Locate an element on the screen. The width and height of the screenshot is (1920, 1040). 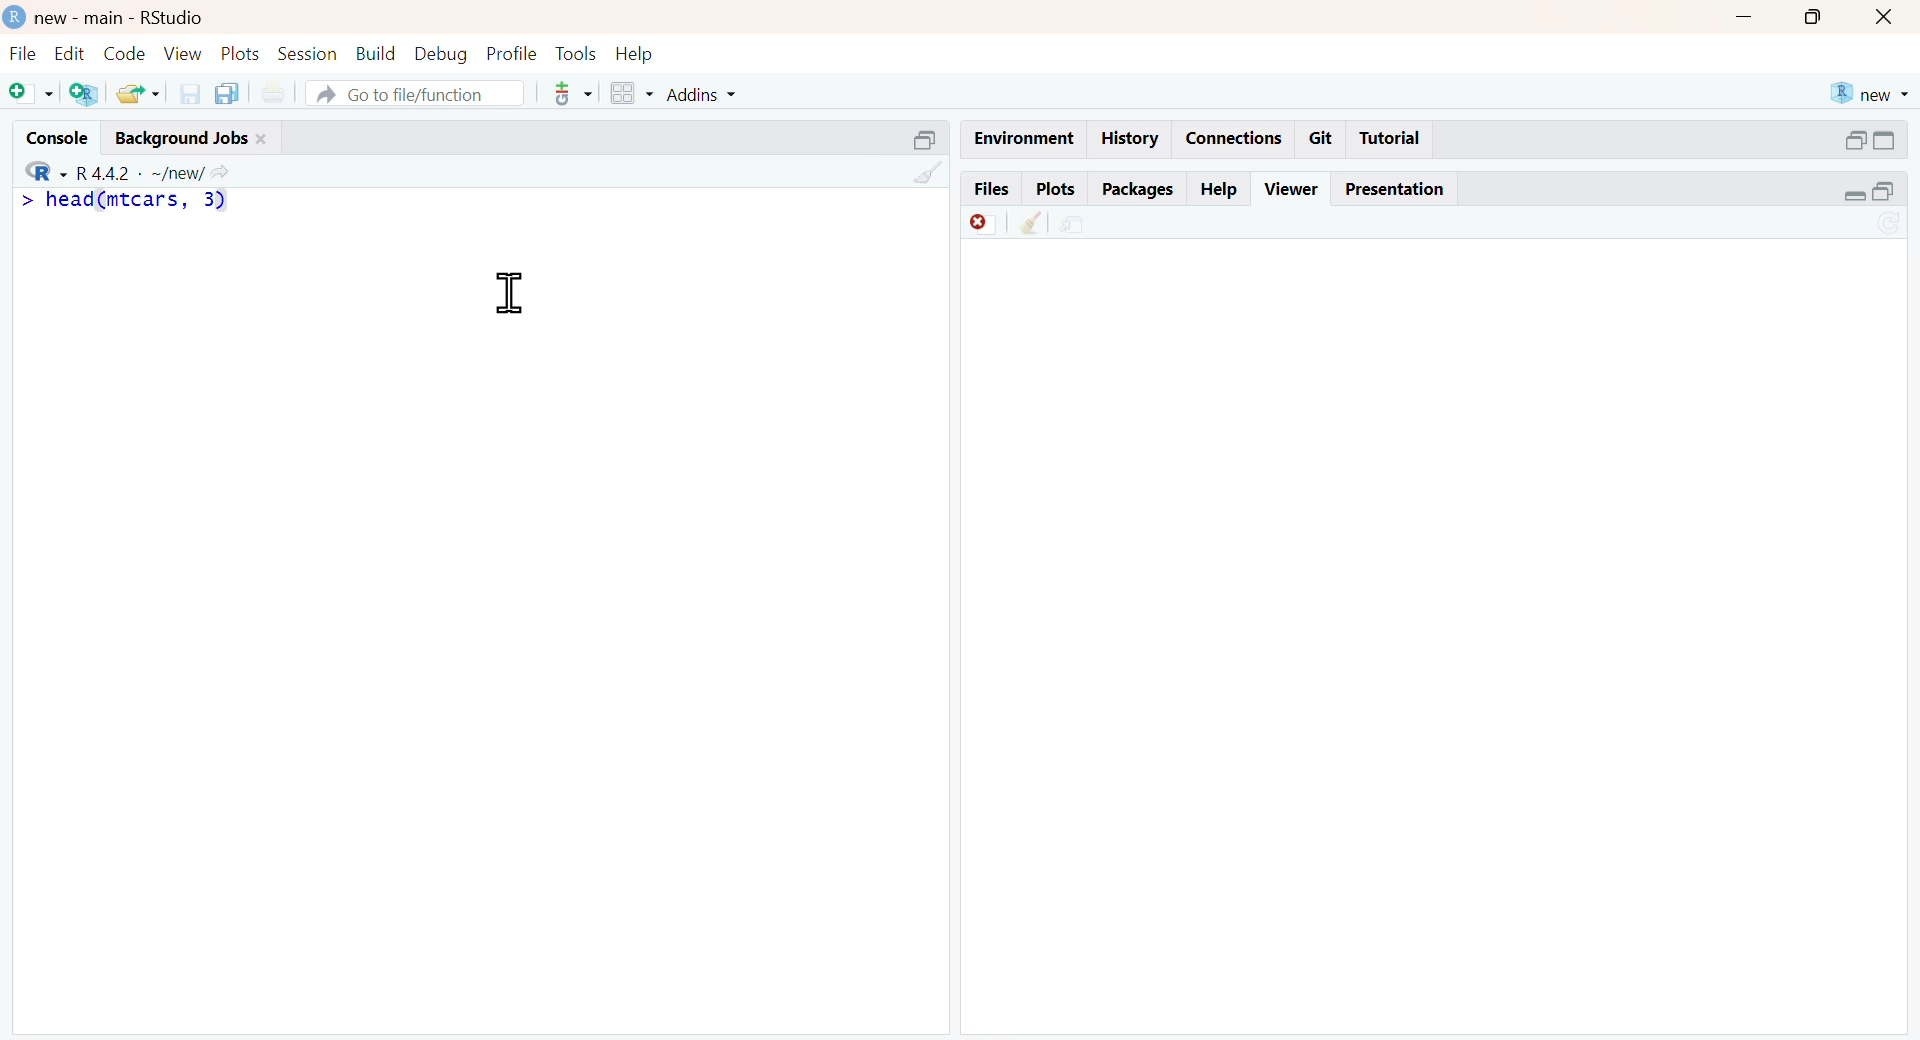
text cursor is located at coordinates (506, 293).